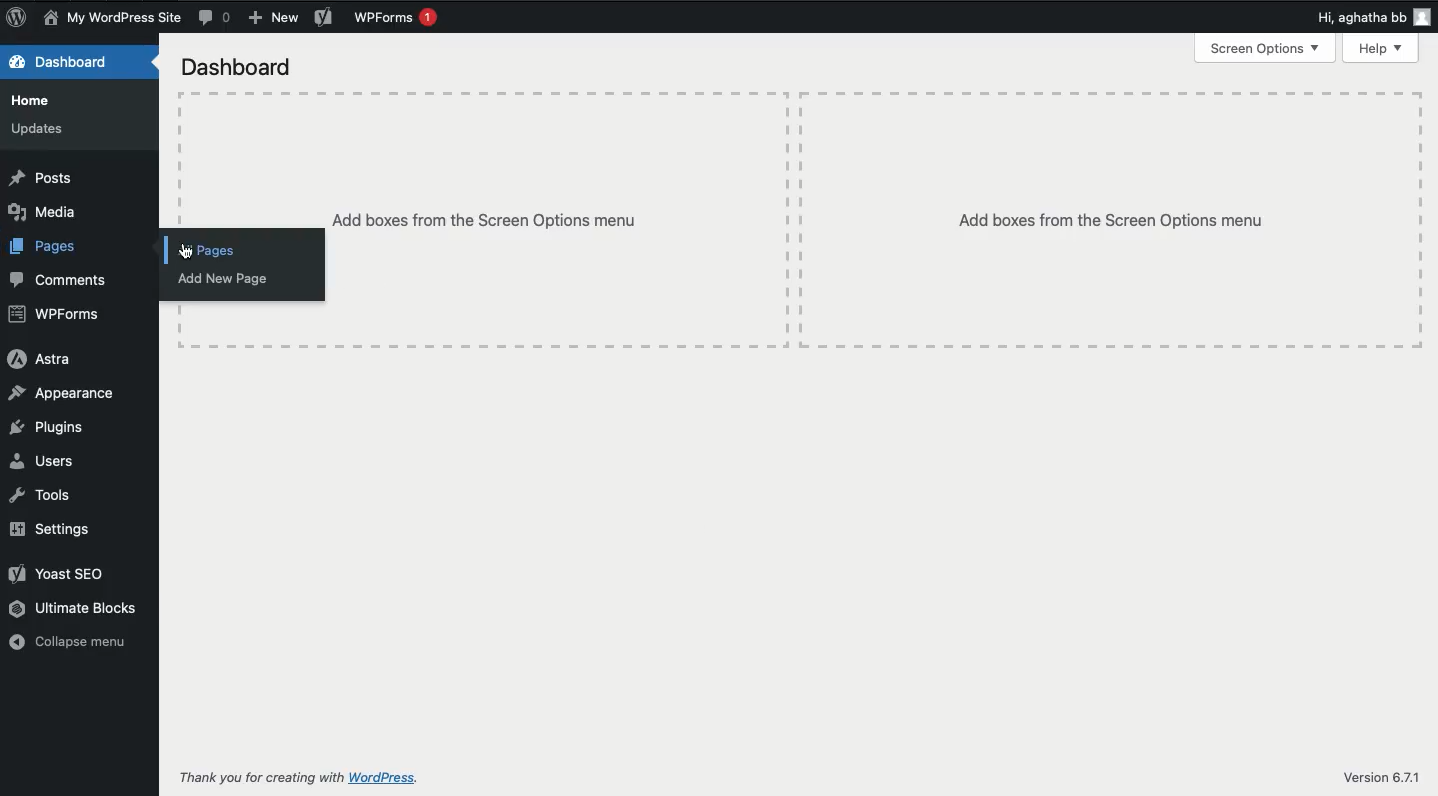 This screenshot has width=1438, height=796. Describe the element at coordinates (77, 610) in the screenshot. I see `Ultimate blocks` at that location.